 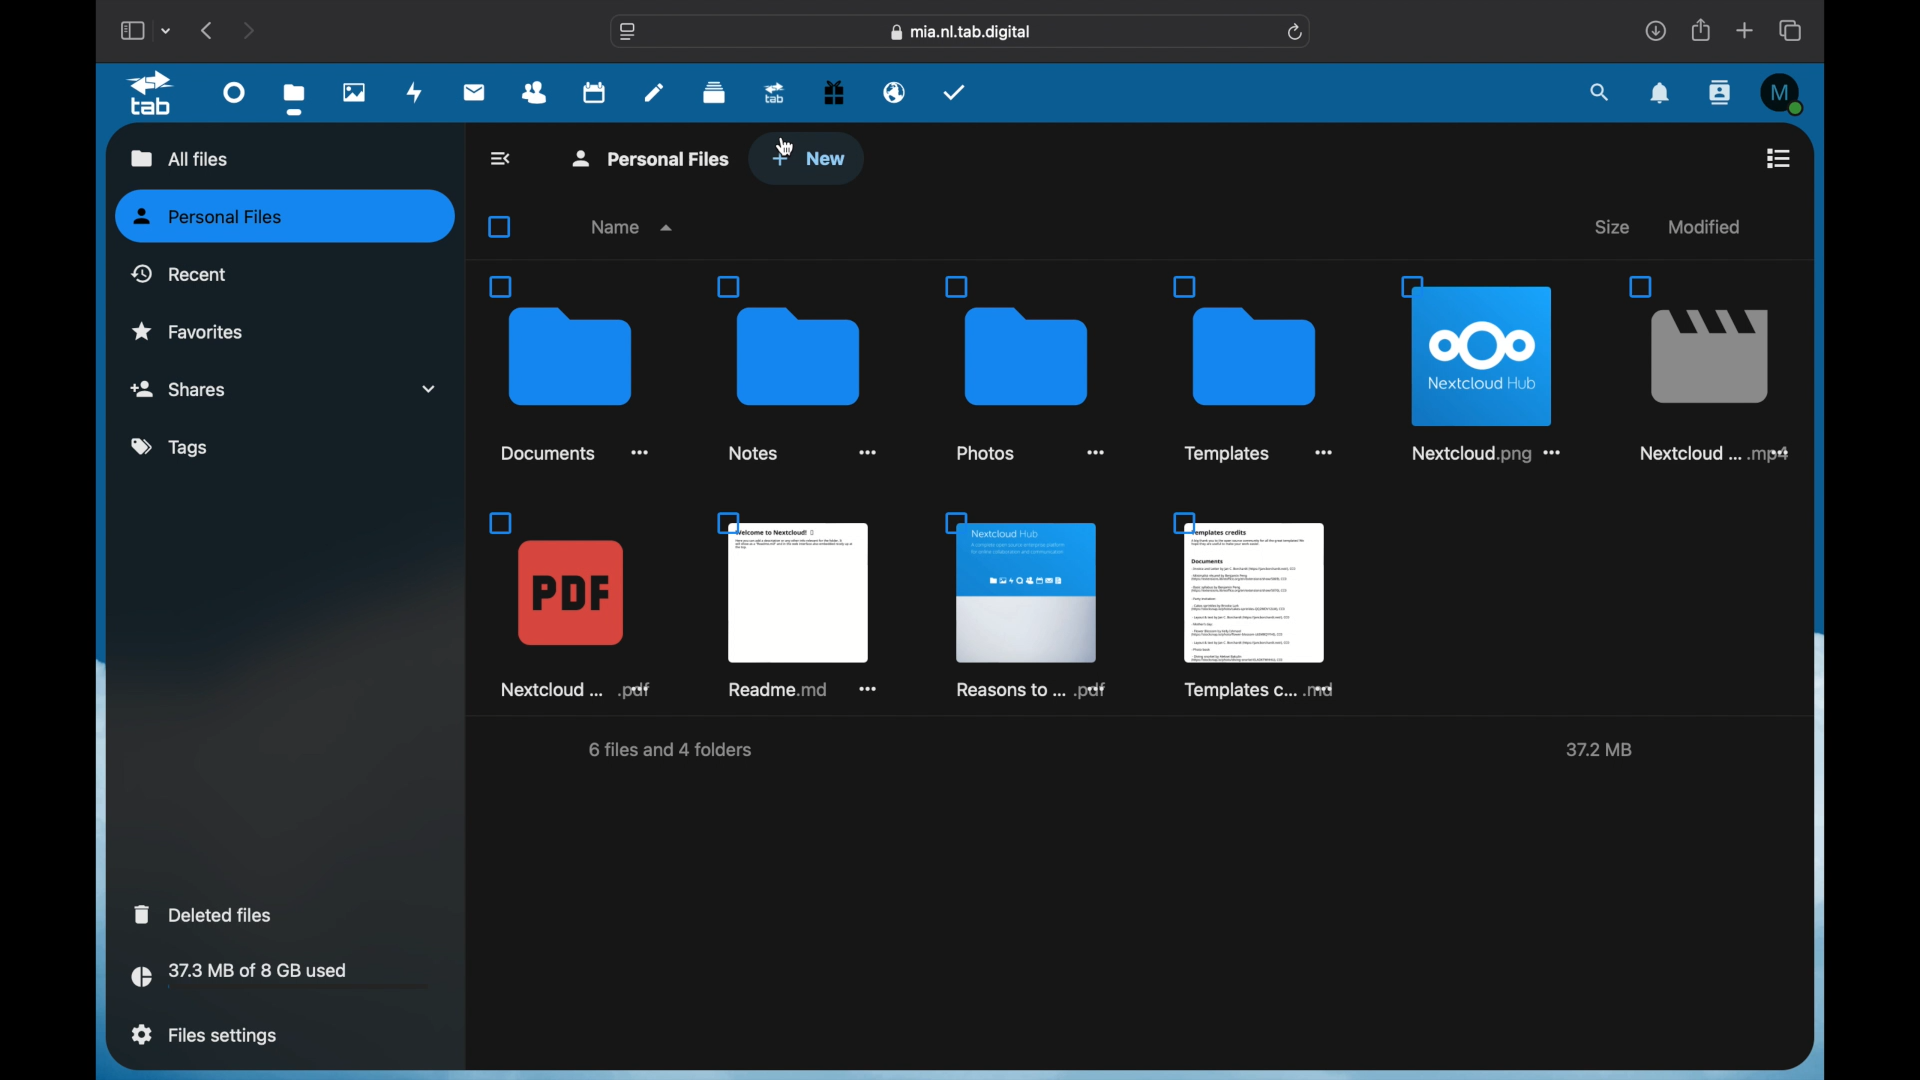 I want to click on contacts, so click(x=535, y=93).